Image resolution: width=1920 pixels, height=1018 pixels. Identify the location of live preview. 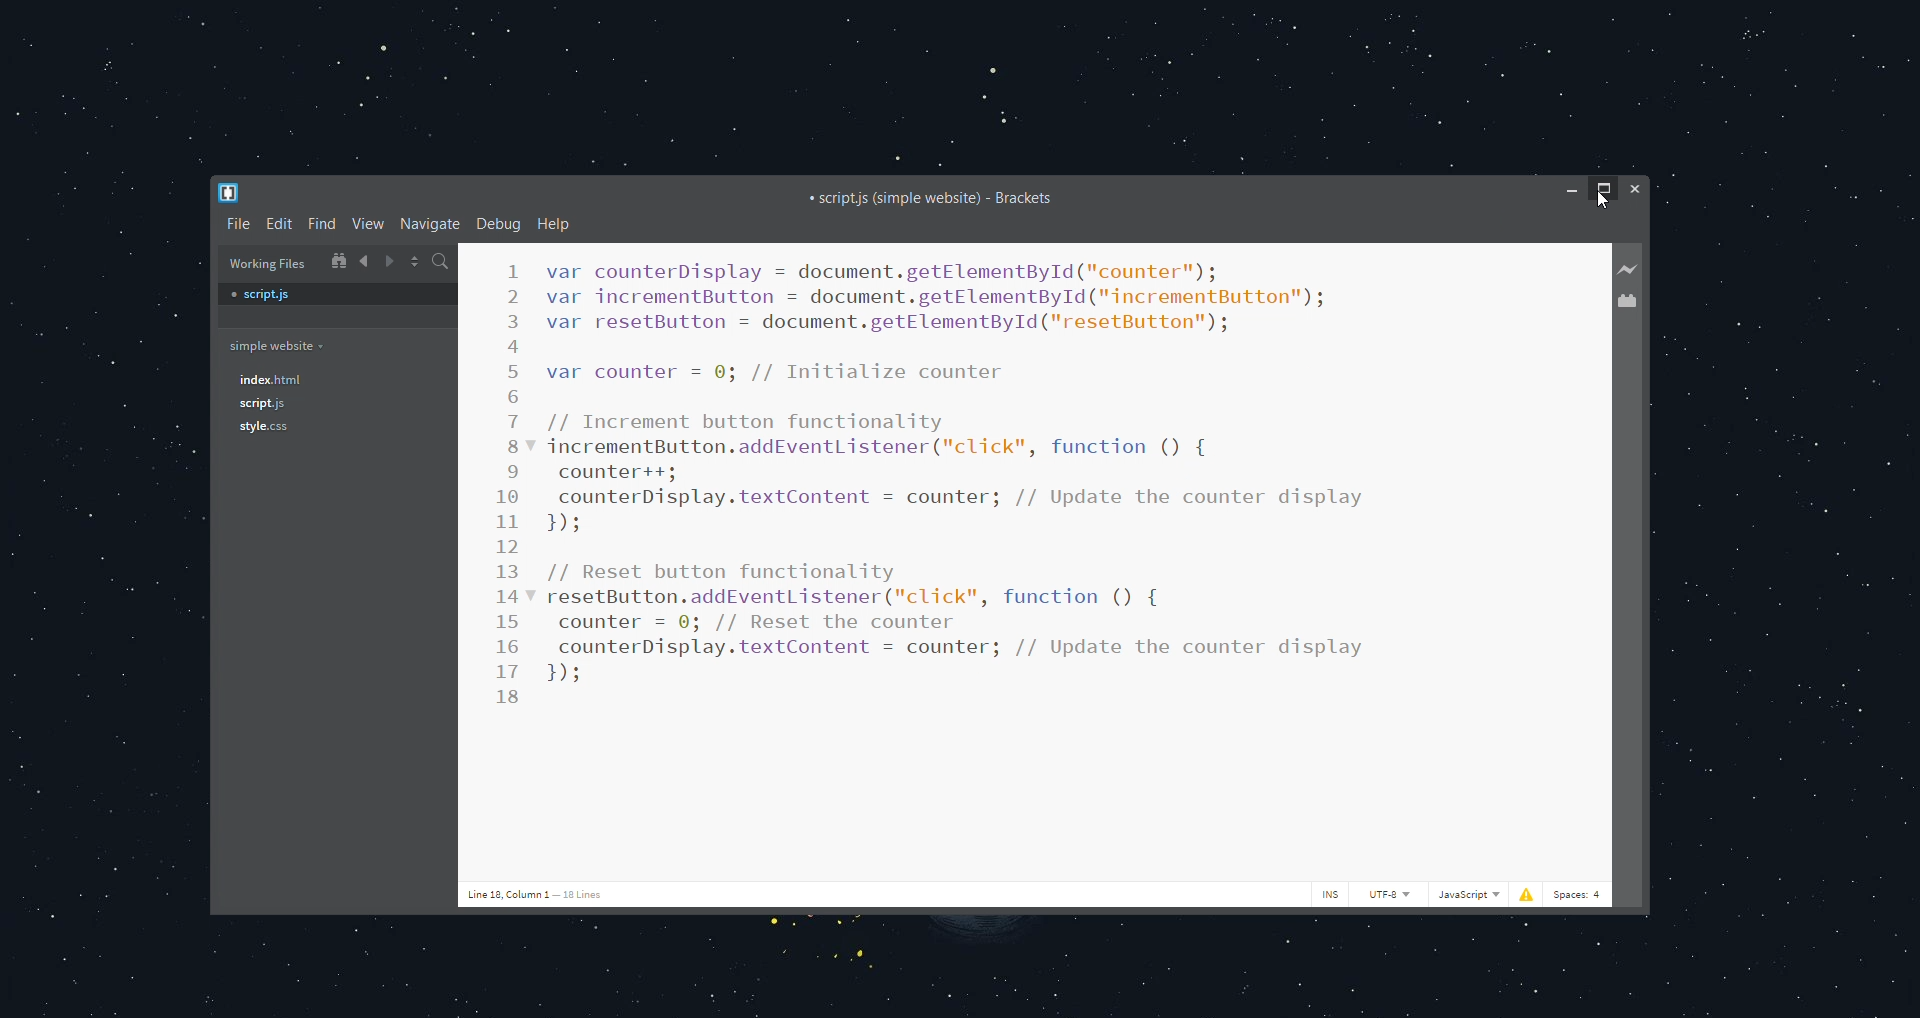
(1631, 268).